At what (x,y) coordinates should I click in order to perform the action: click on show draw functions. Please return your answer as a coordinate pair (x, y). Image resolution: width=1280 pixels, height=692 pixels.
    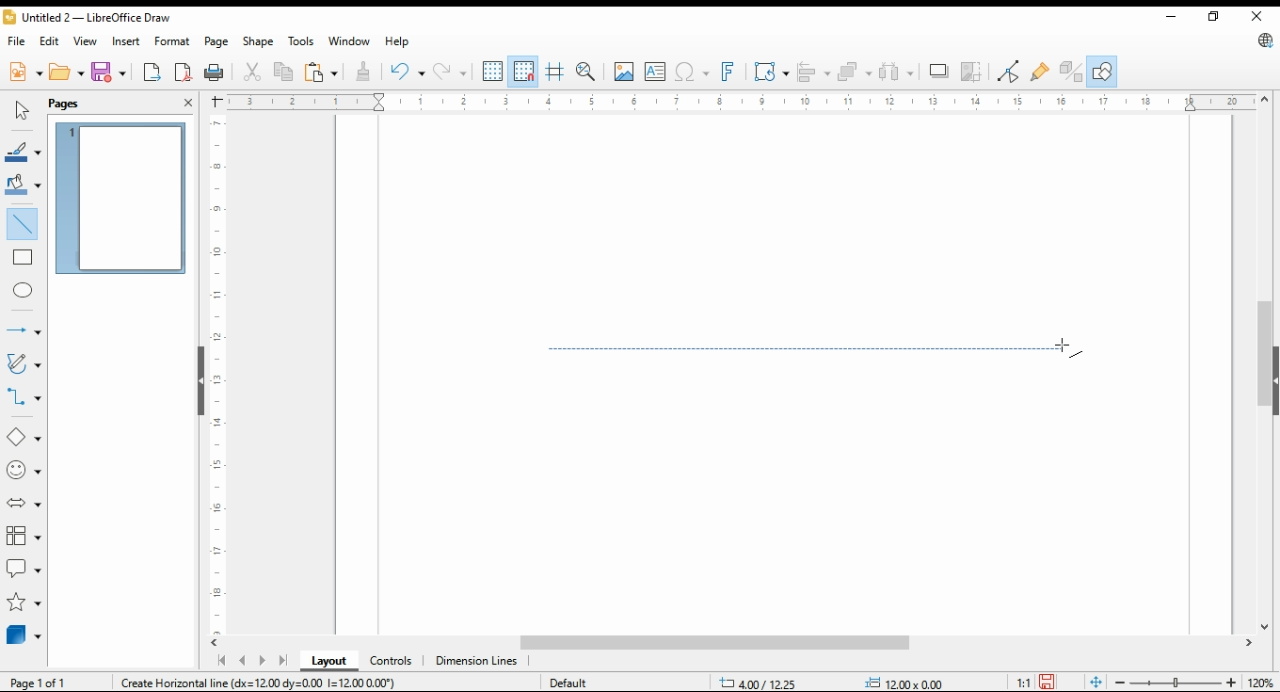
    Looking at the image, I should click on (1100, 72).